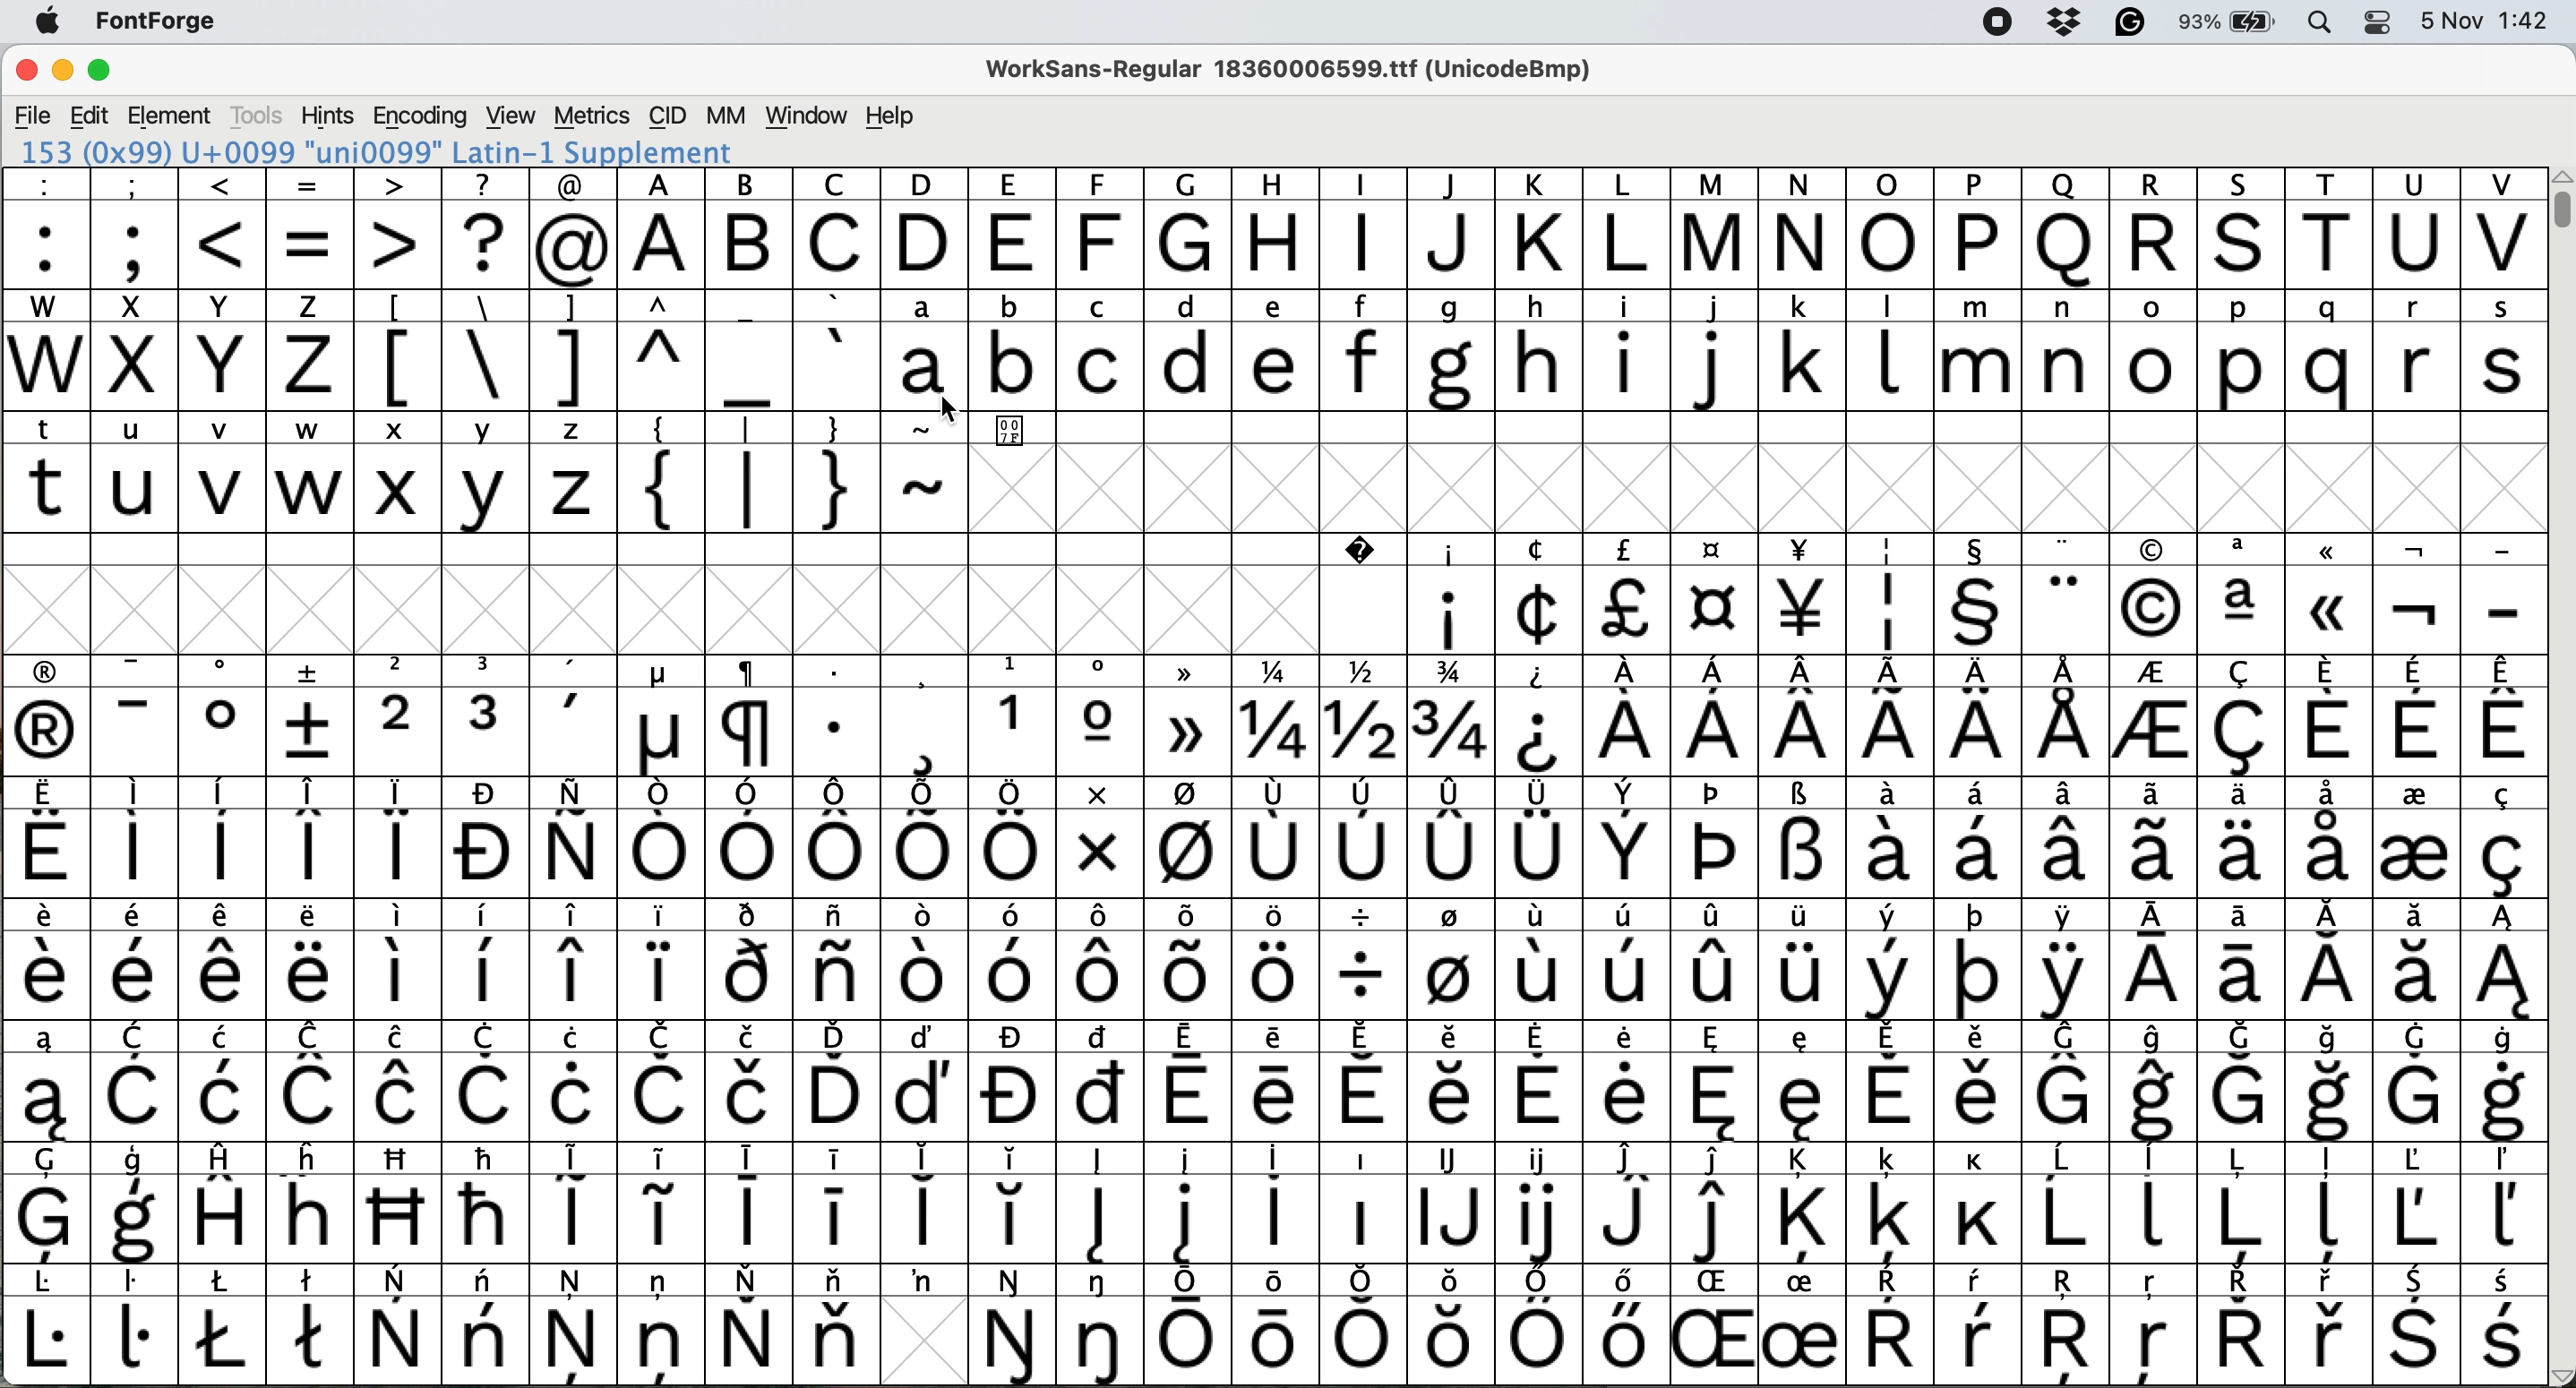 The height and width of the screenshot is (1388, 2576). What do you see at coordinates (2247, 836) in the screenshot?
I see `symbol` at bounding box center [2247, 836].